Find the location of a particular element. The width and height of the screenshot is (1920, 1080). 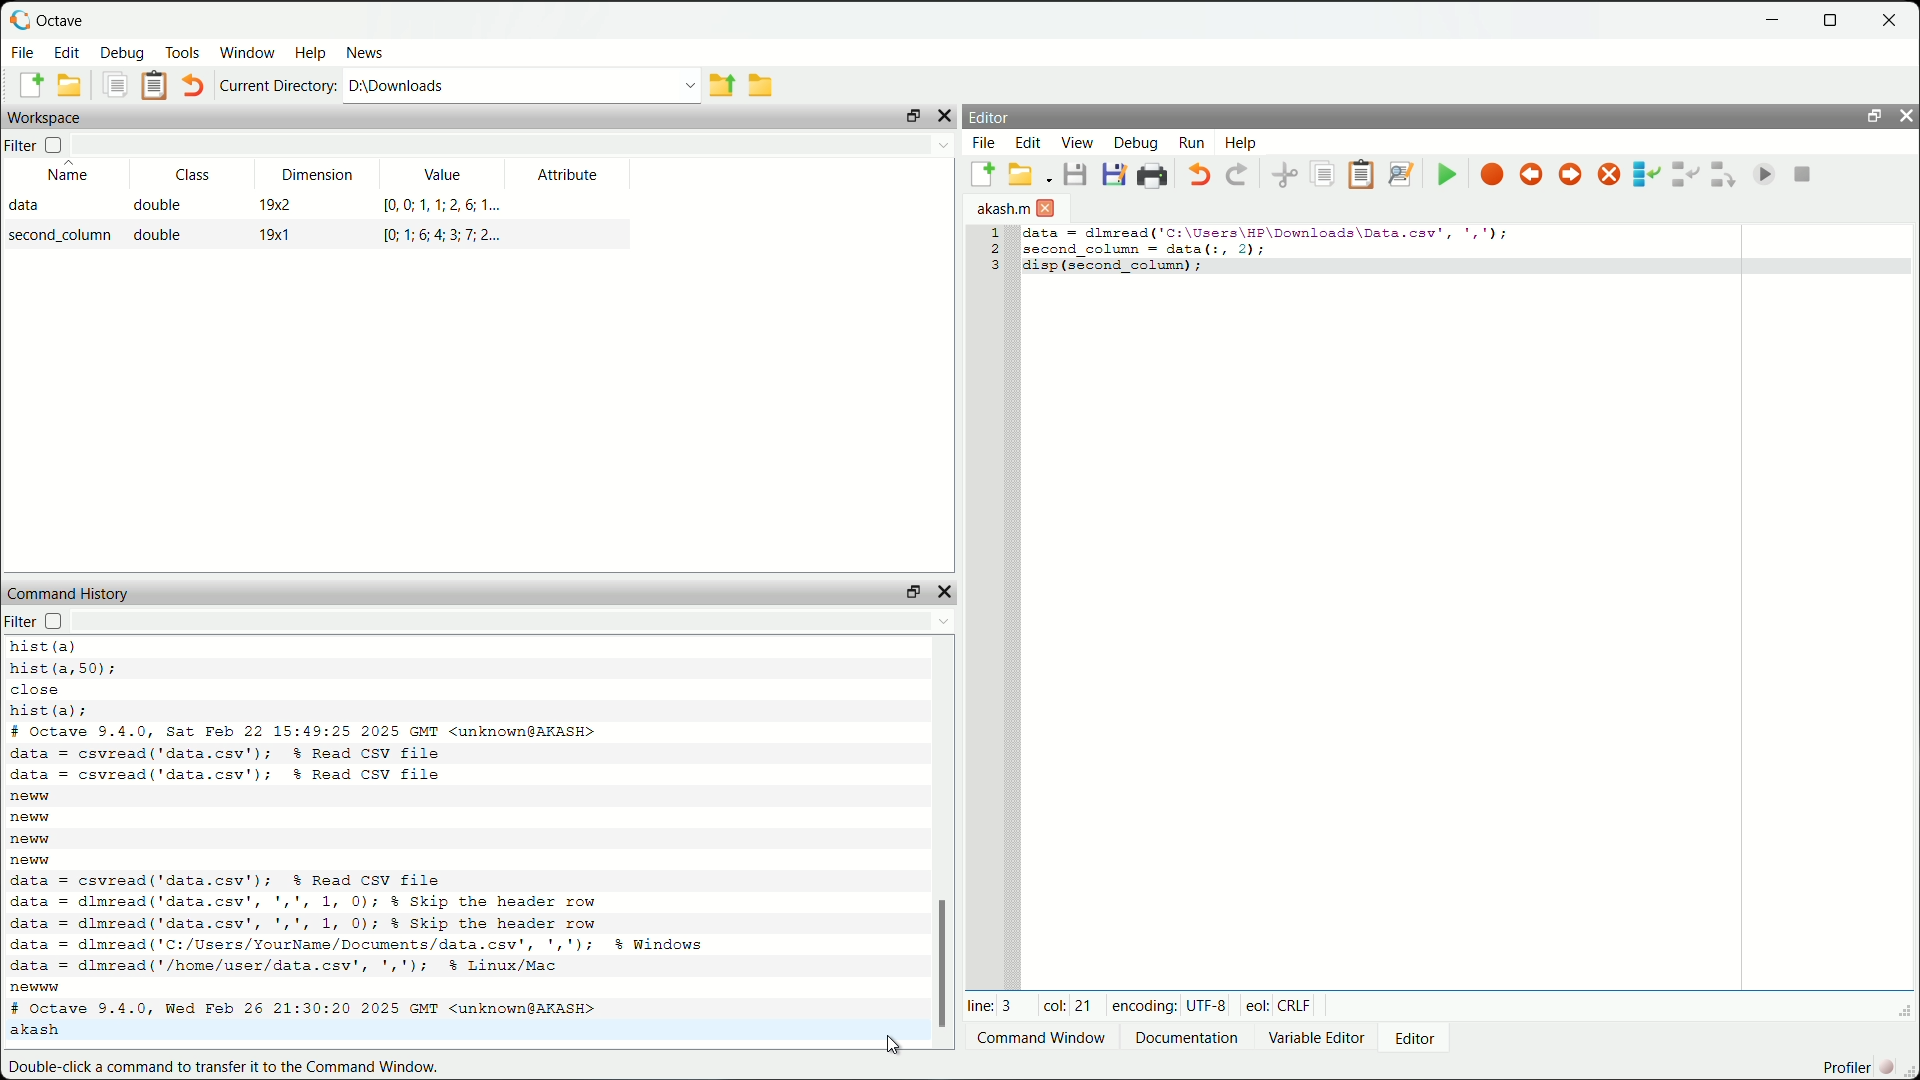

open an existing file in editor is located at coordinates (1030, 178).